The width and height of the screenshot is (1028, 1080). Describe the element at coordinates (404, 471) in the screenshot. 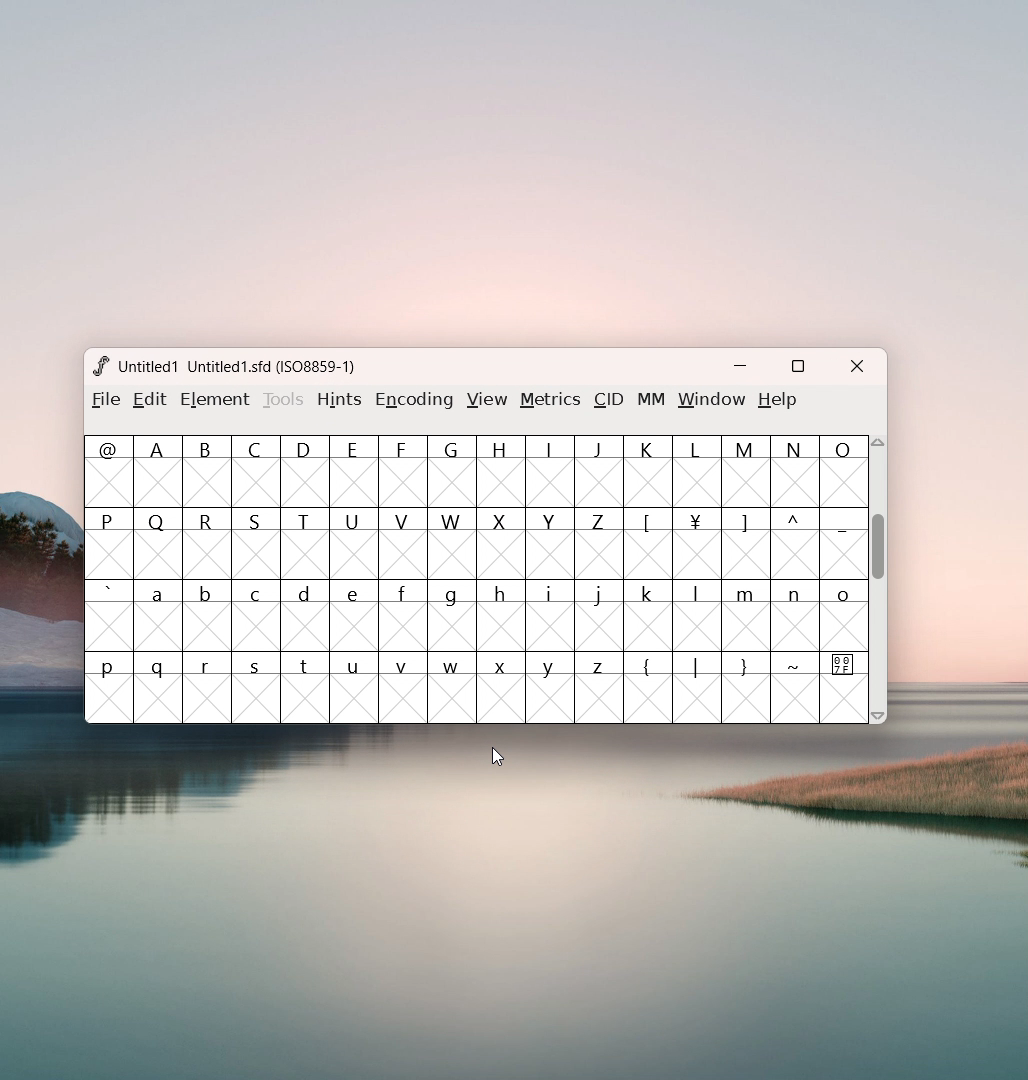

I see `F` at that location.